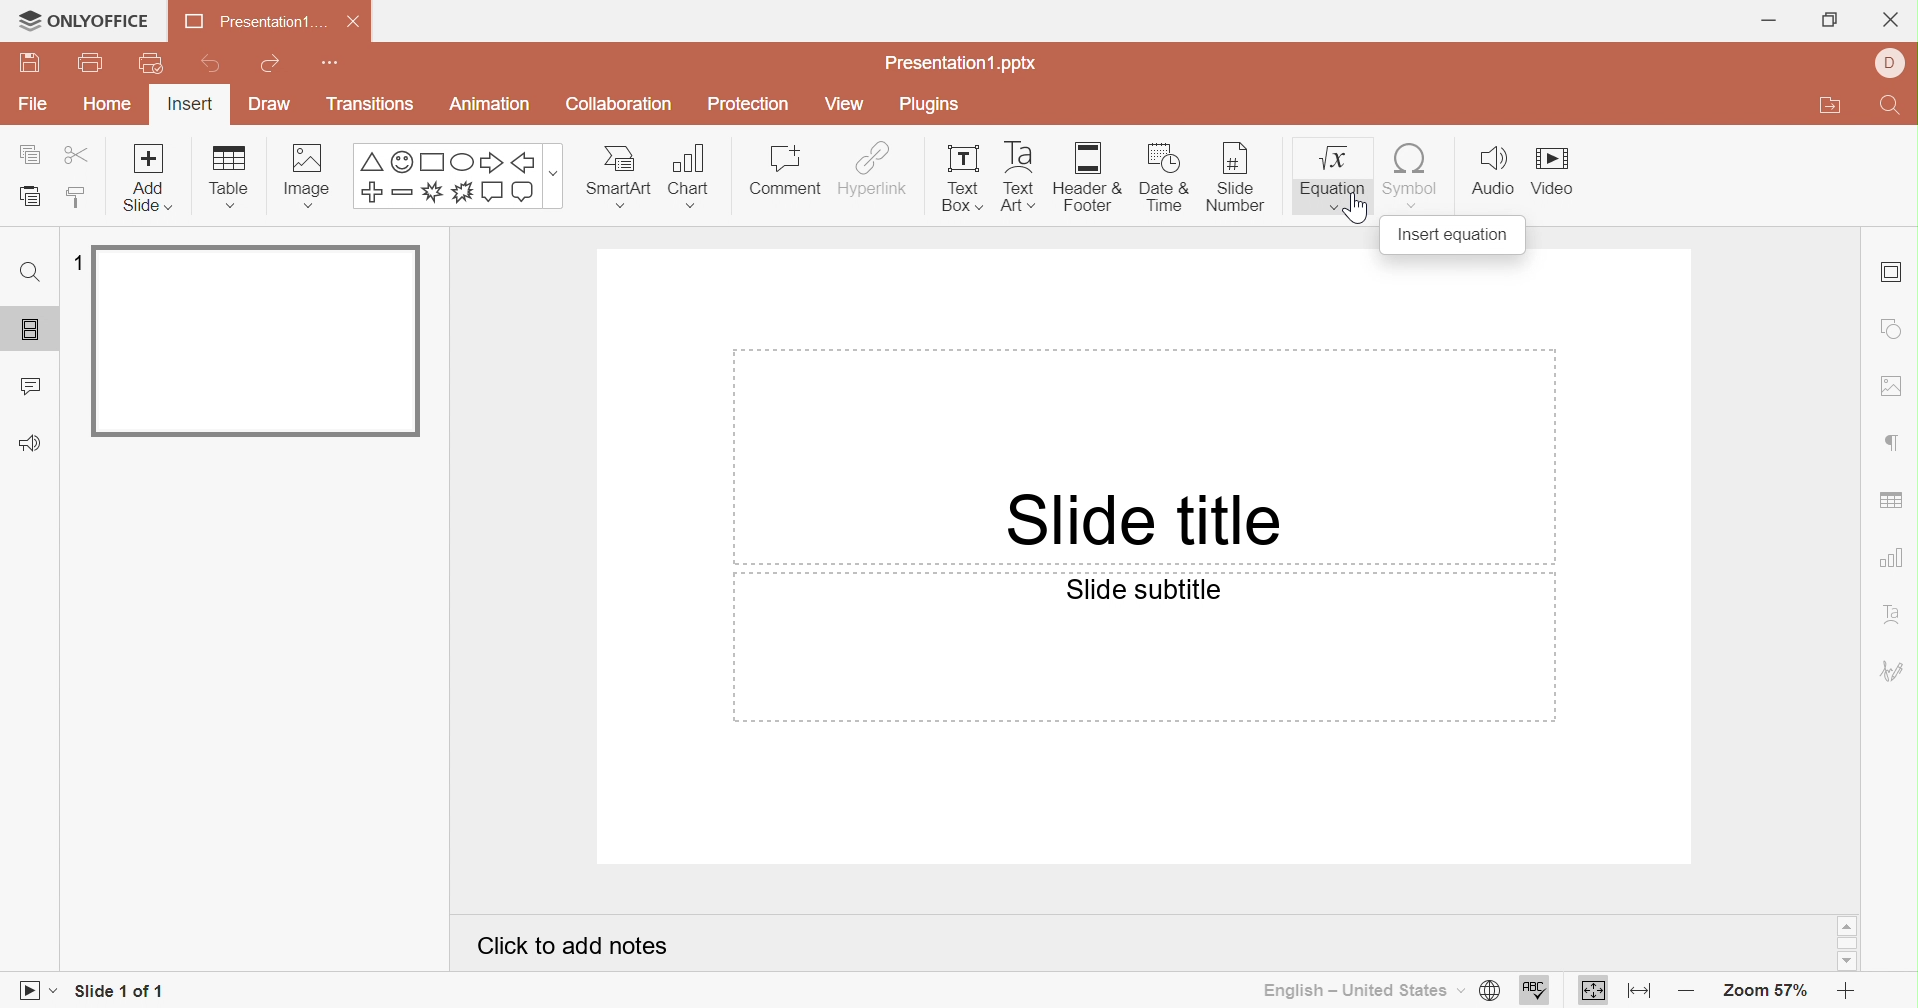 Image resolution: width=1918 pixels, height=1008 pixels. I want to click on Minimize, so click(1770, 18).